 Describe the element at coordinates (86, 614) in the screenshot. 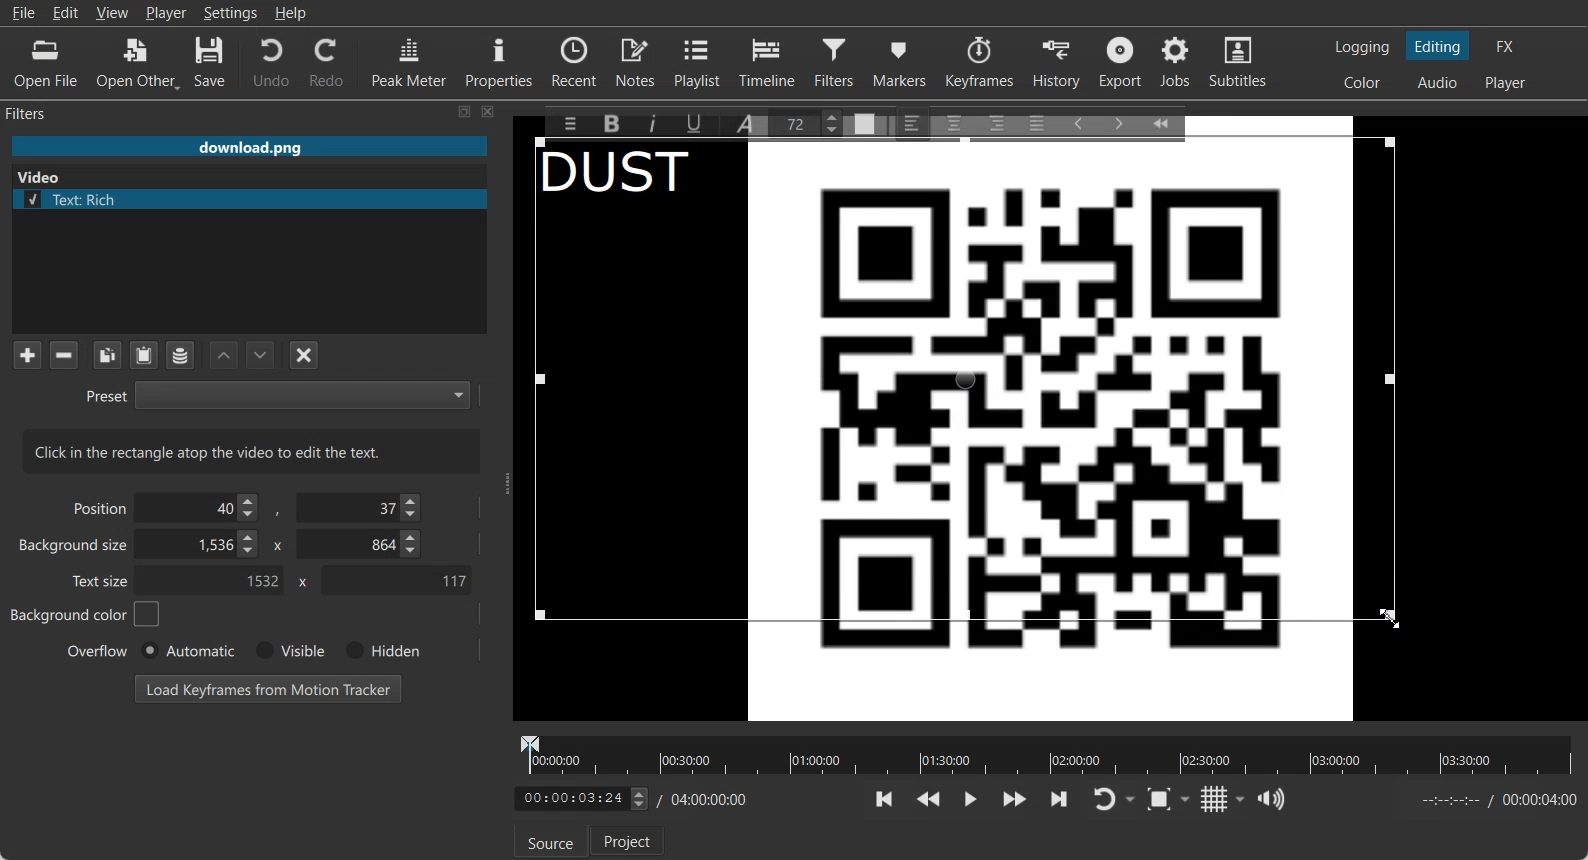

I see `Background color` at that location.